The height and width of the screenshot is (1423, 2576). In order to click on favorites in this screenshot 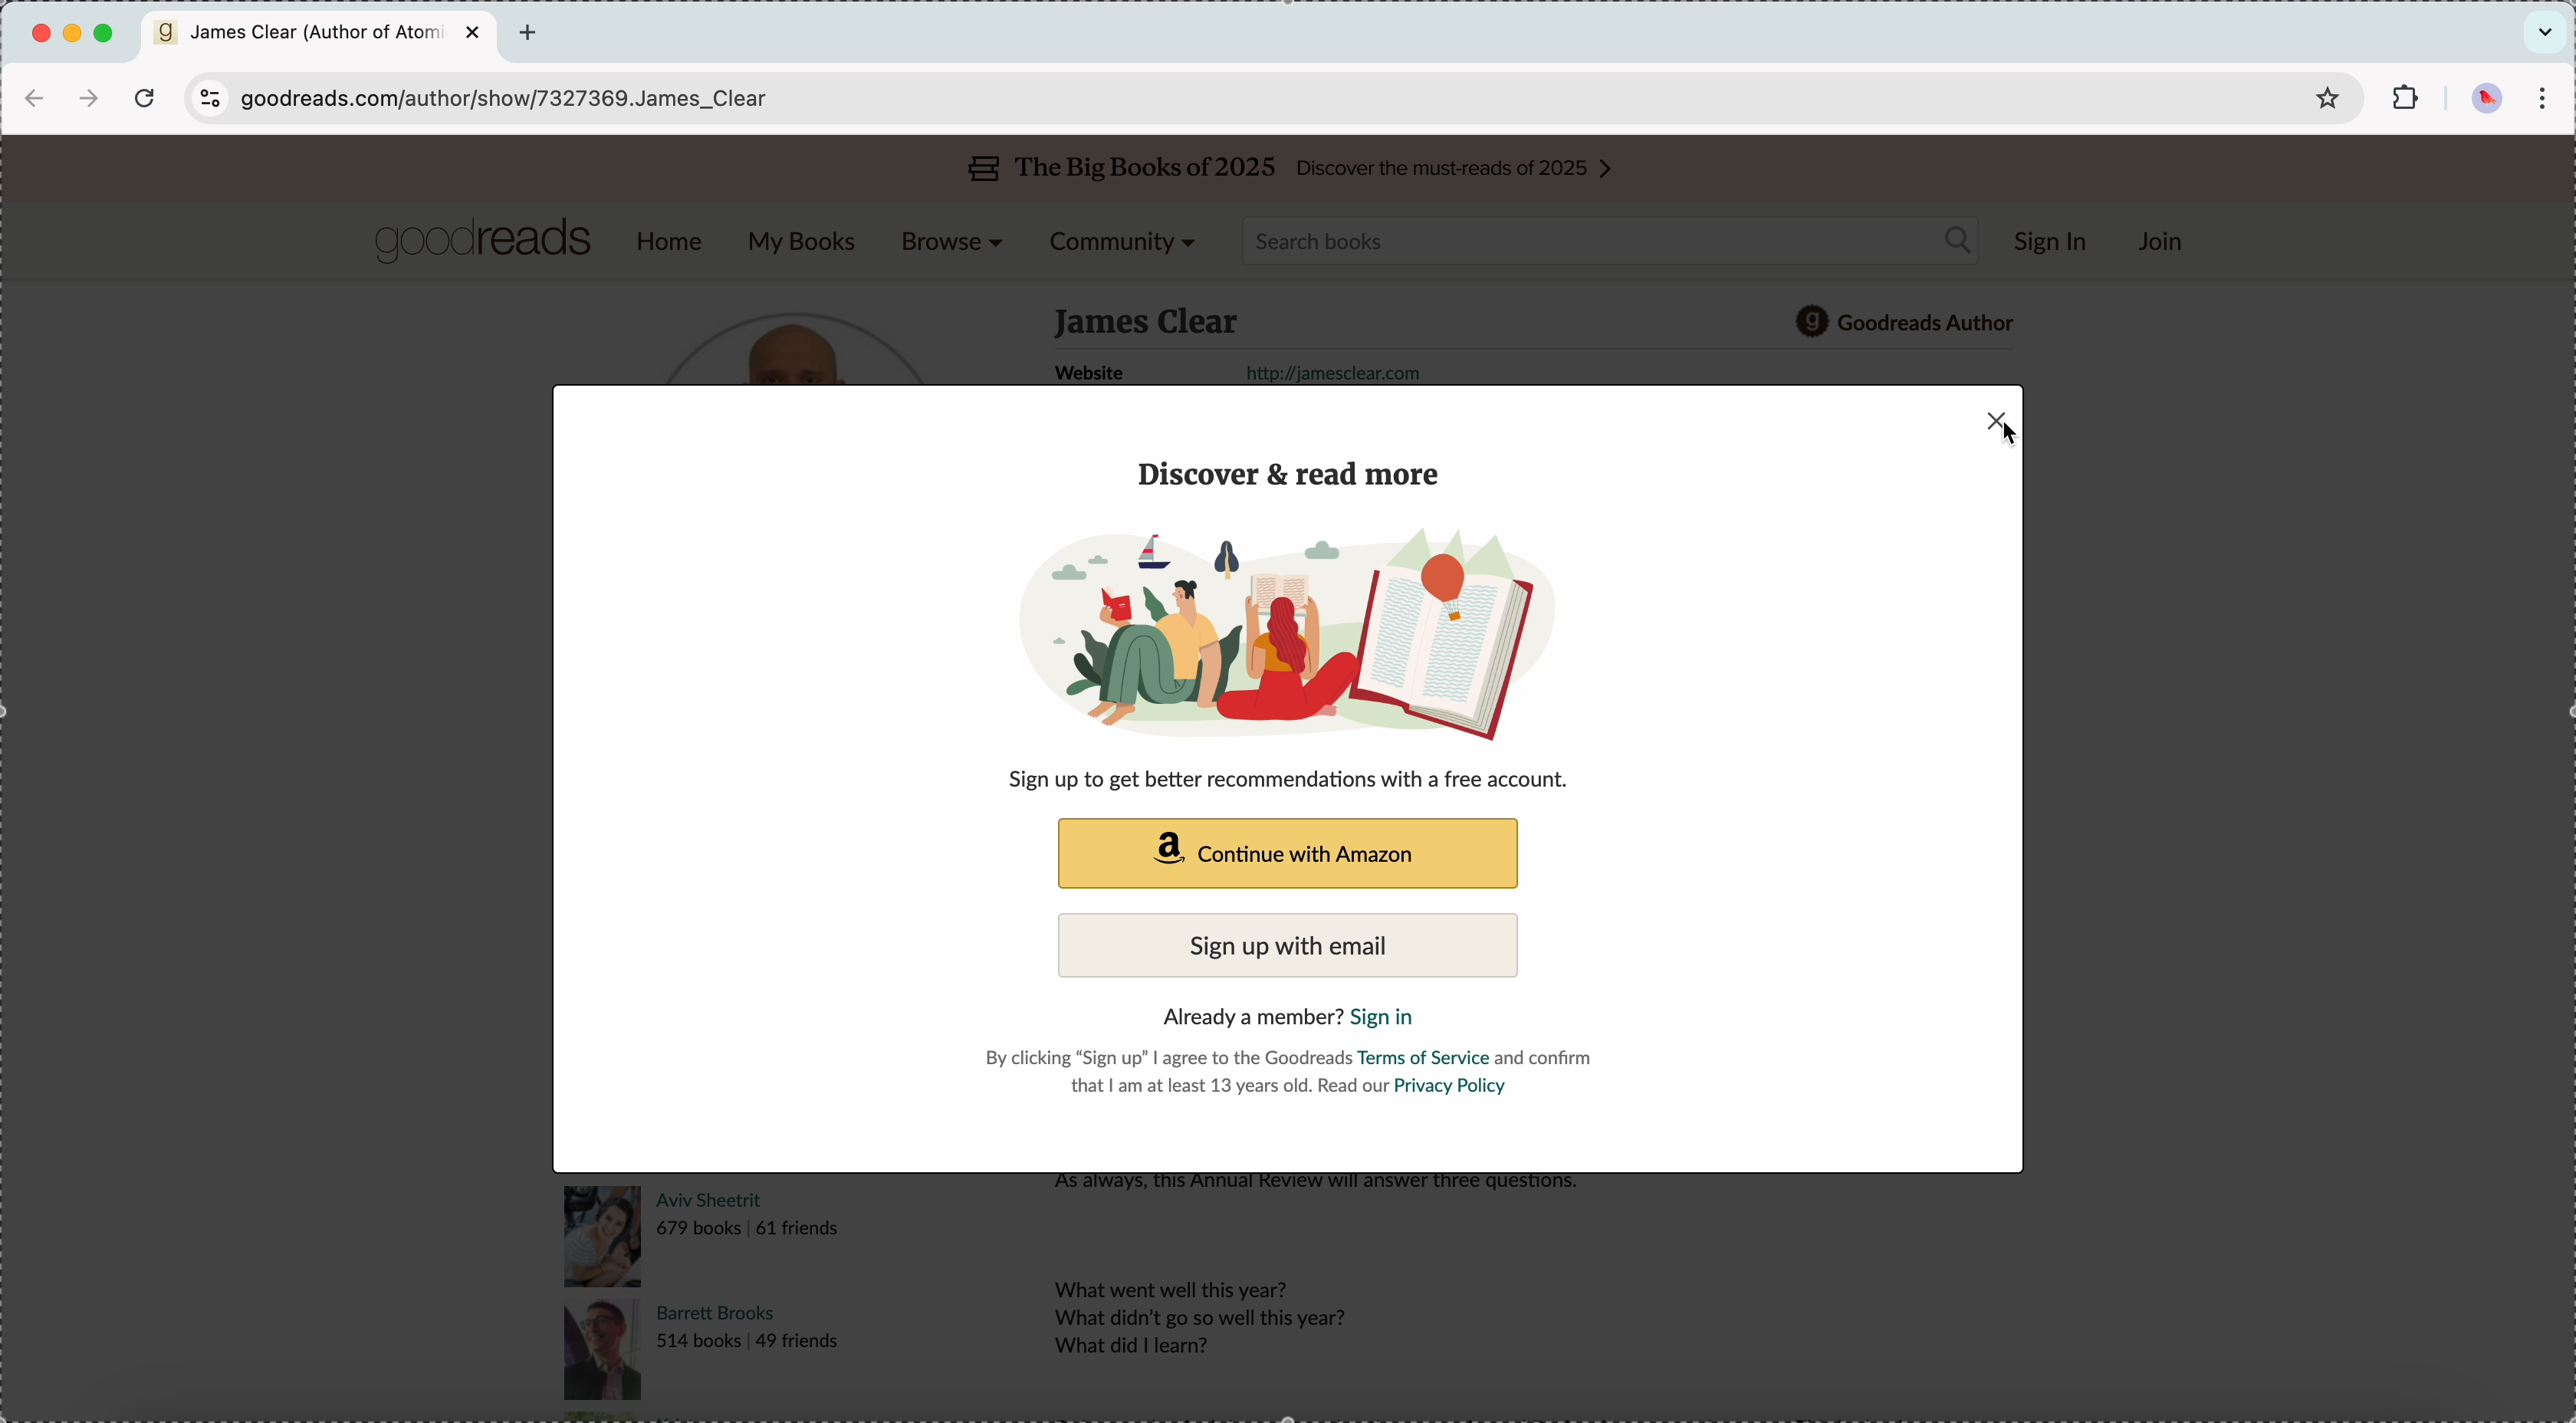, I will do `click(2328, 96)`.